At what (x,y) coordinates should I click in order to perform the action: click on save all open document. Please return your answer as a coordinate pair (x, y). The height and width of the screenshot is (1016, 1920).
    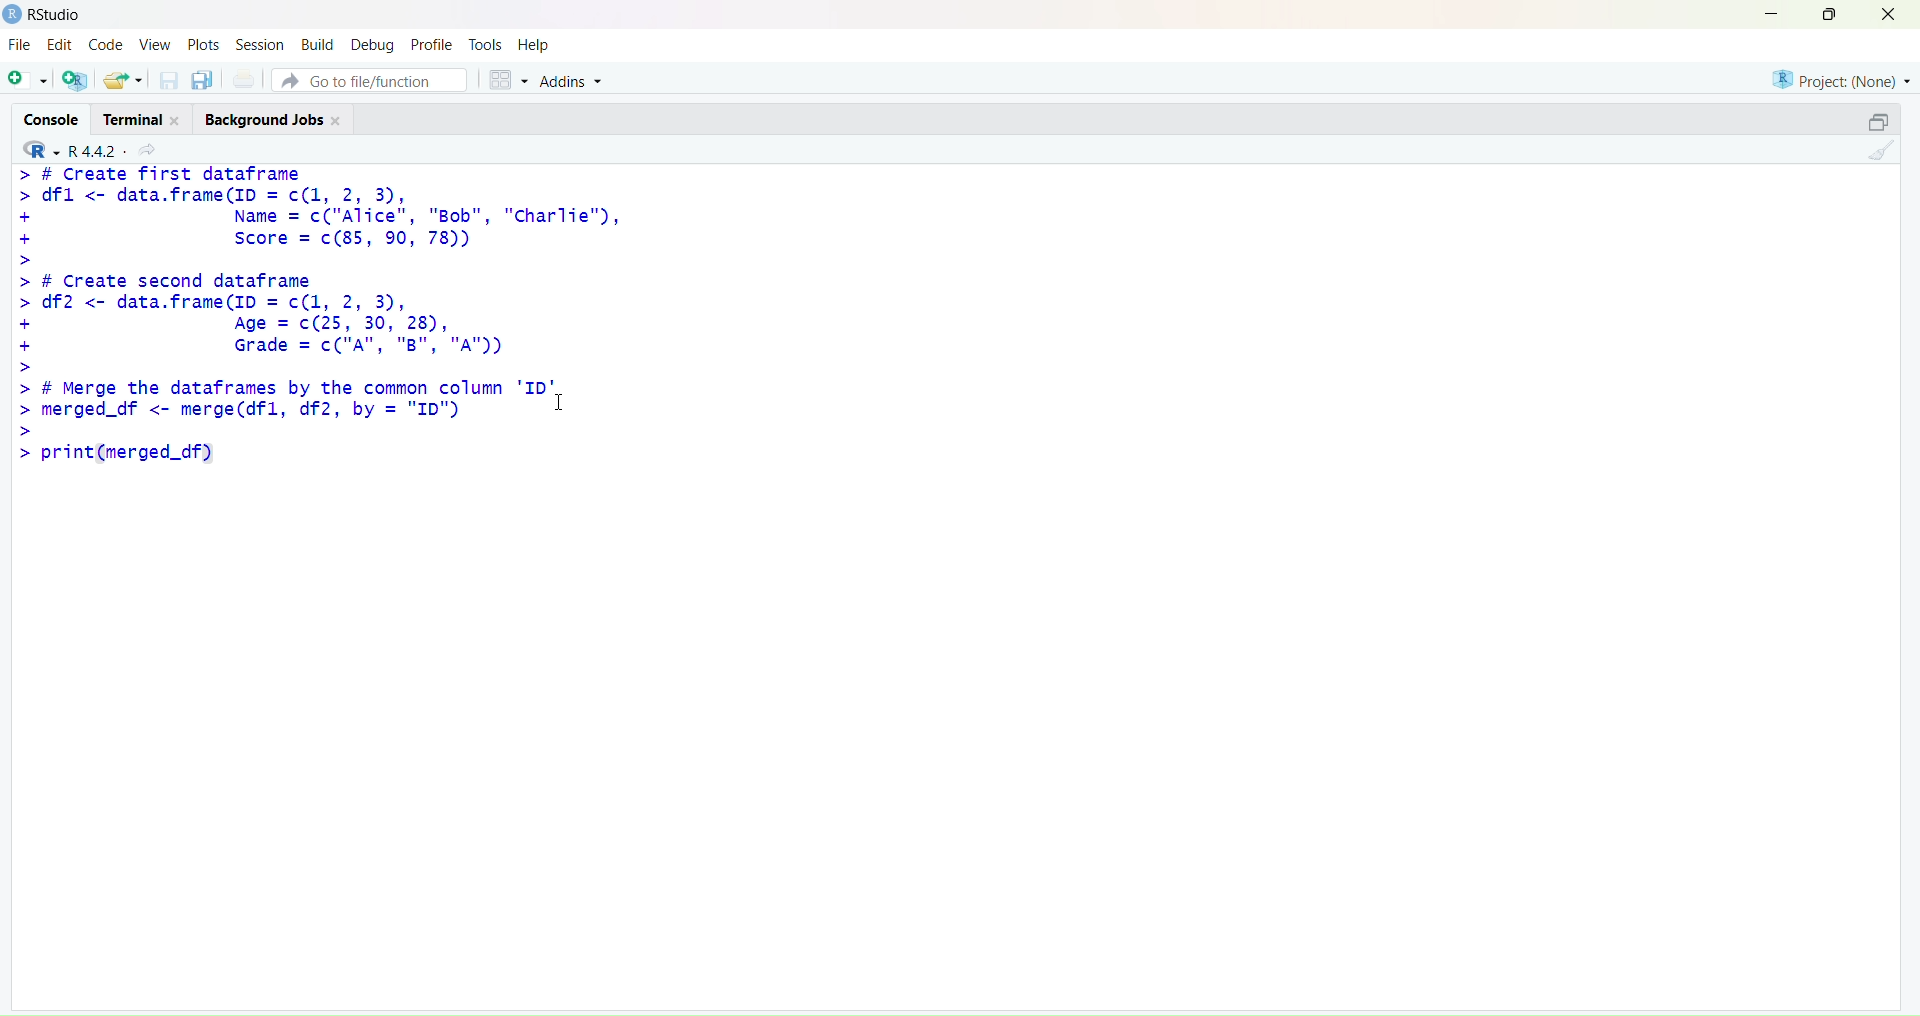
    Looking at the image, I should click on (204, 81).